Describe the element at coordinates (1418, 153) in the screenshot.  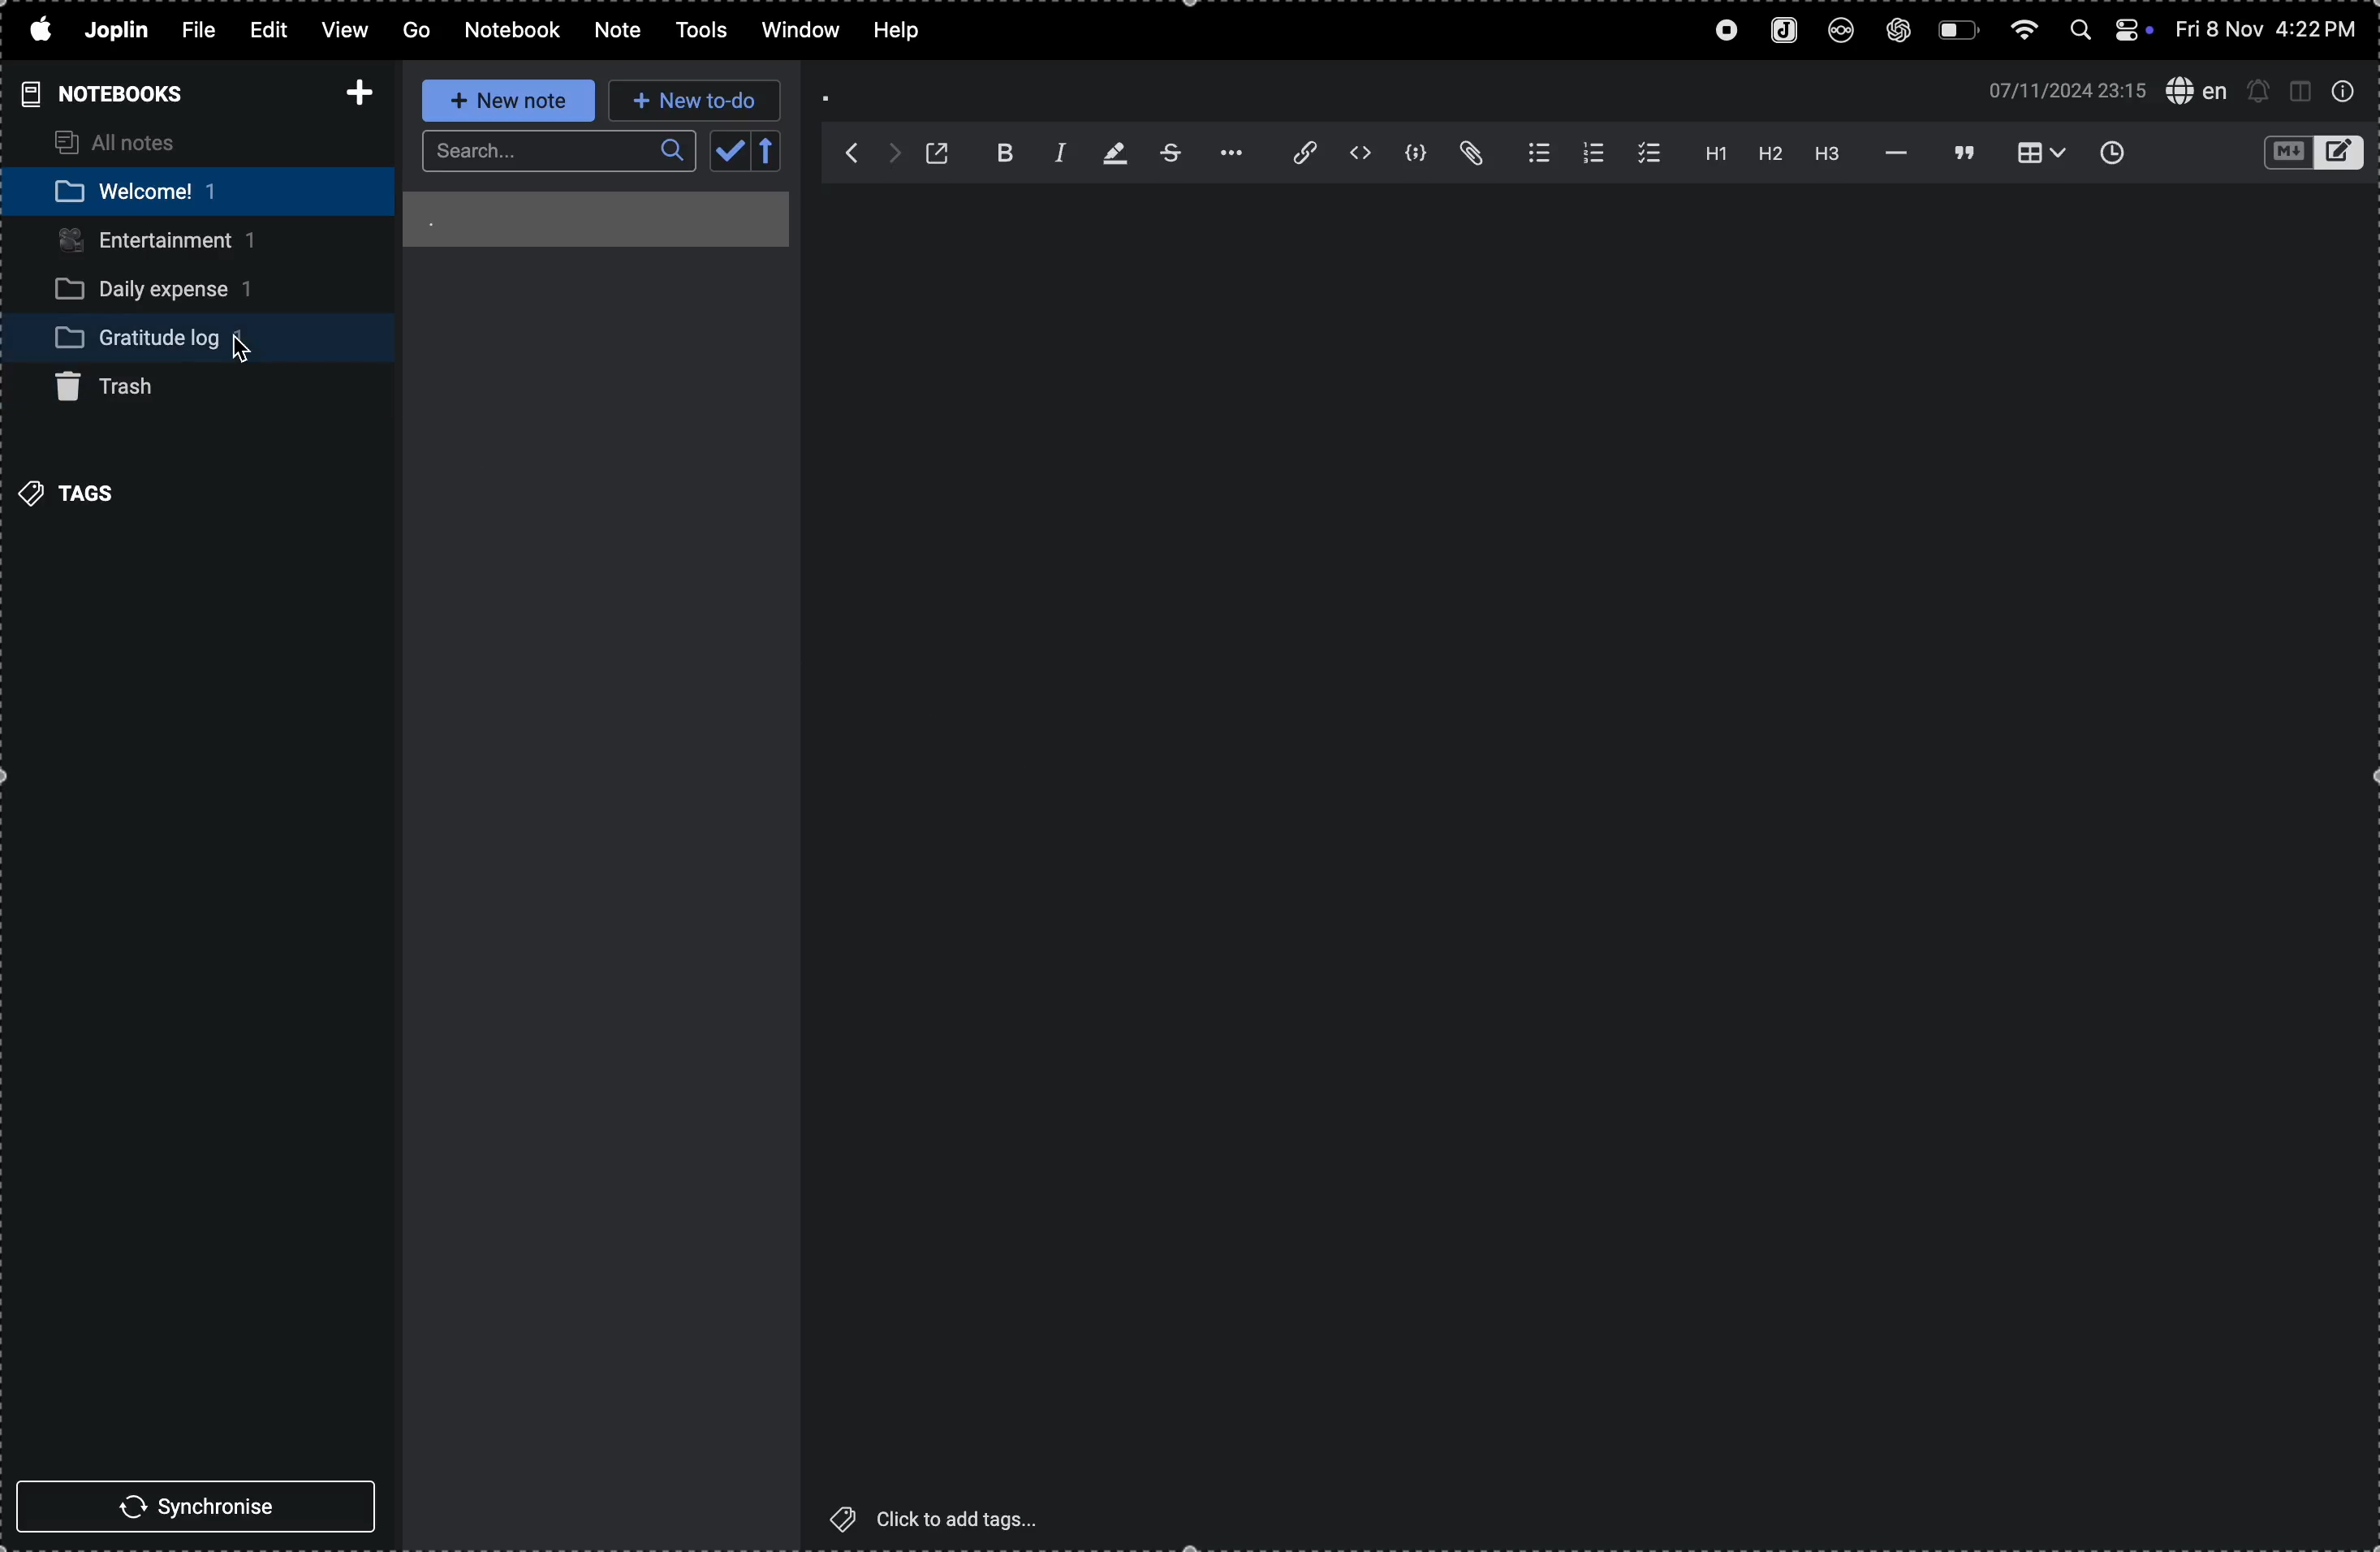
I see `code block` at that location.